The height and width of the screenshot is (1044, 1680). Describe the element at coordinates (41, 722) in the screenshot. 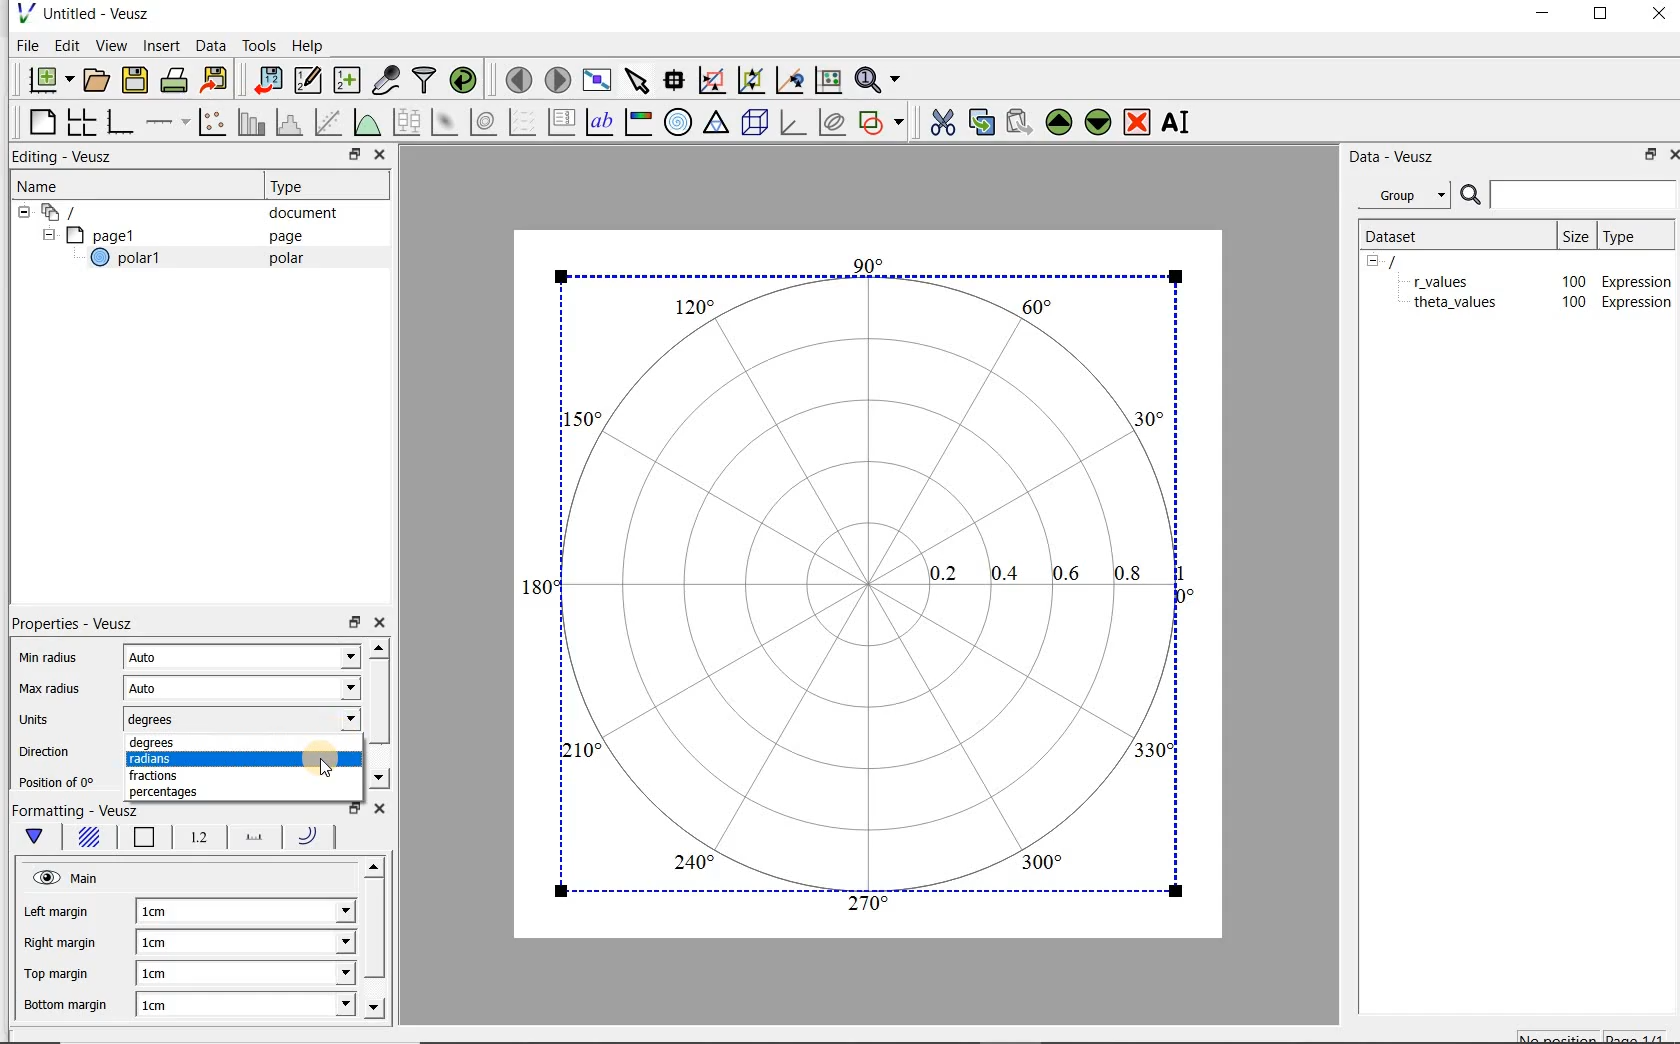

I see `Units` at that location.